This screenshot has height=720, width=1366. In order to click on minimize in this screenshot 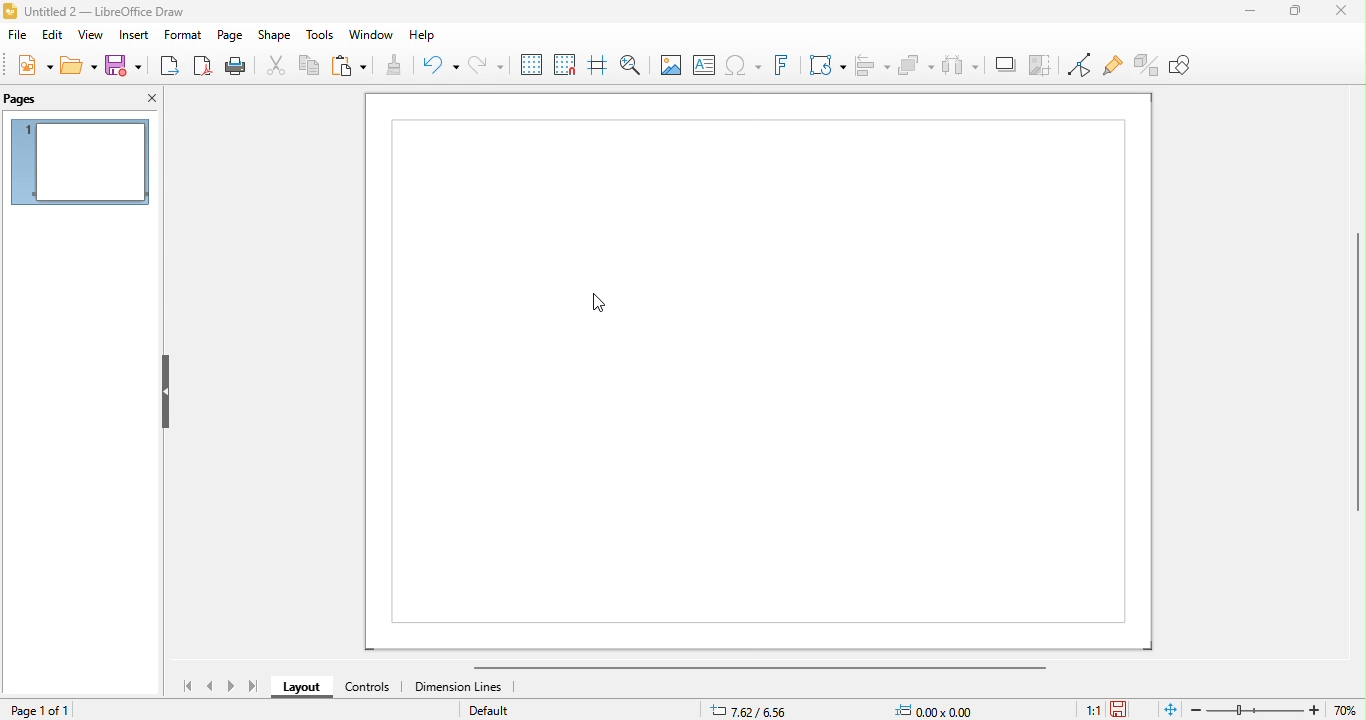, I will do `click(1241, 19)`.